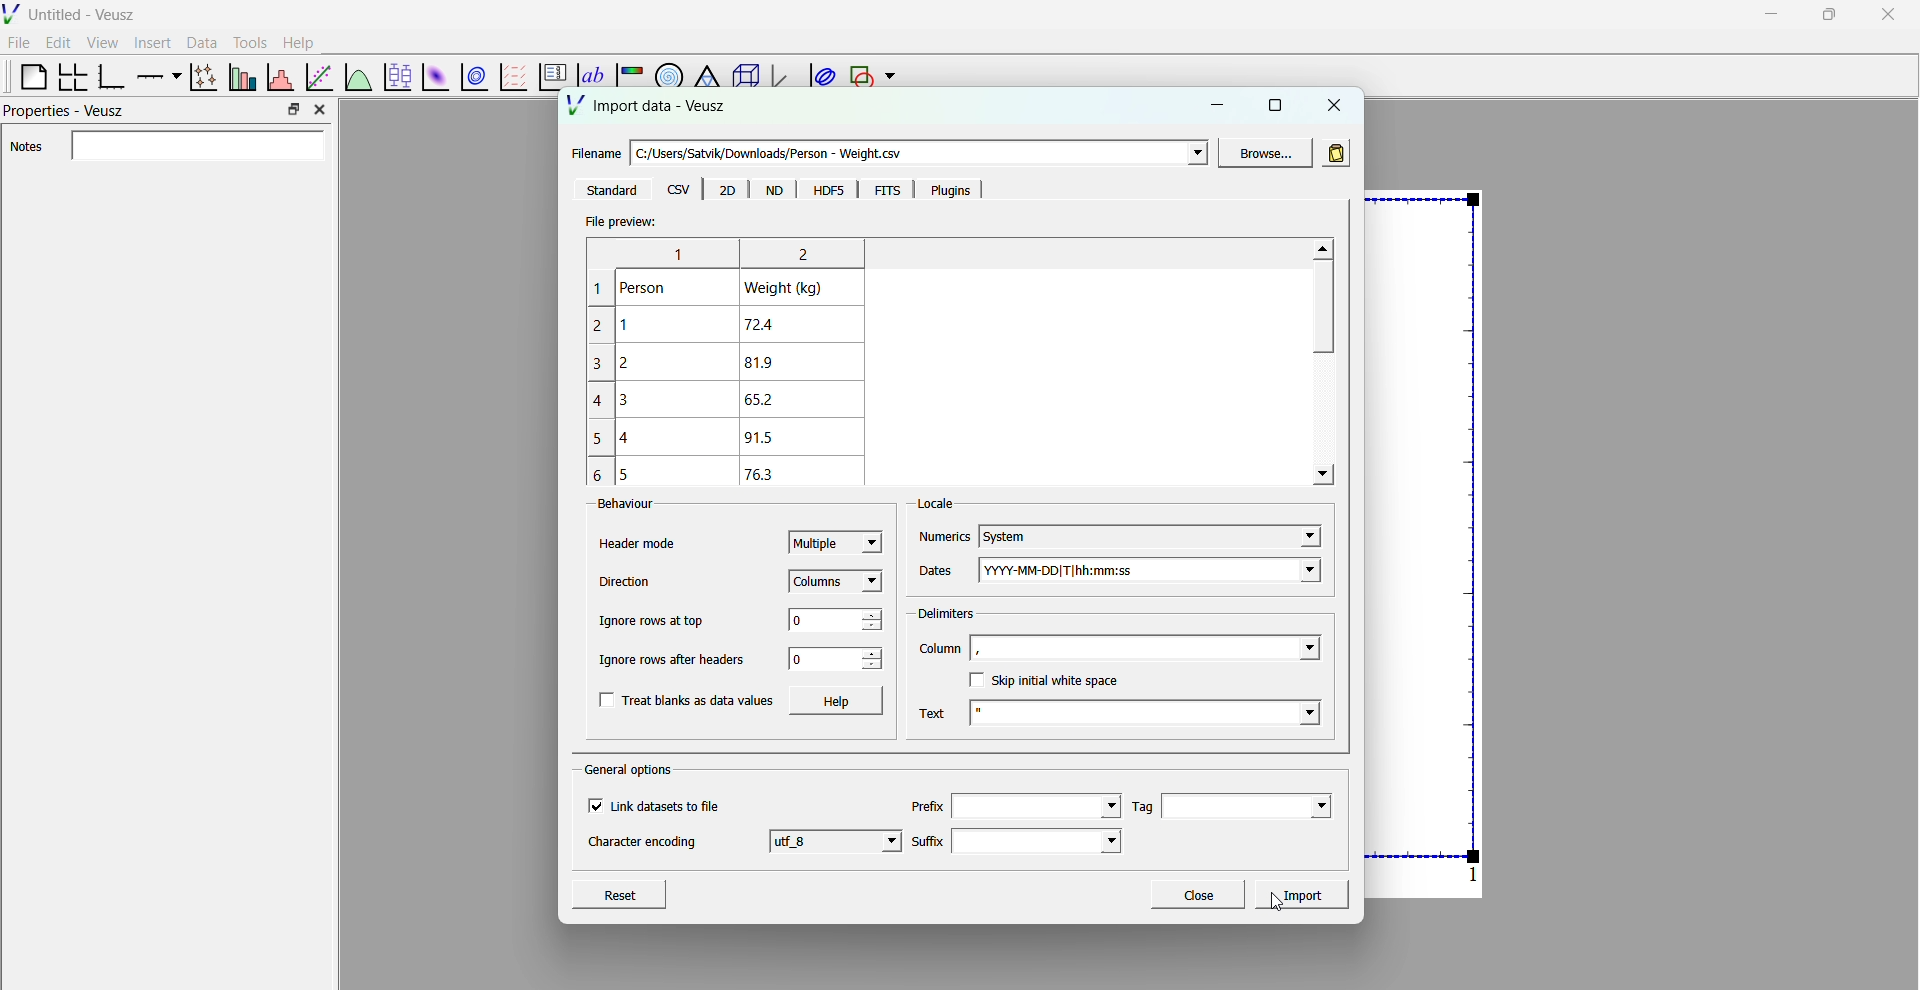 Image resolution: width=1920 pixels, height=990 pixels. What do you see at coordinates (156, 75) in the screenshot?
I see `add an axis to a plot` at bounding box center [156, 75].